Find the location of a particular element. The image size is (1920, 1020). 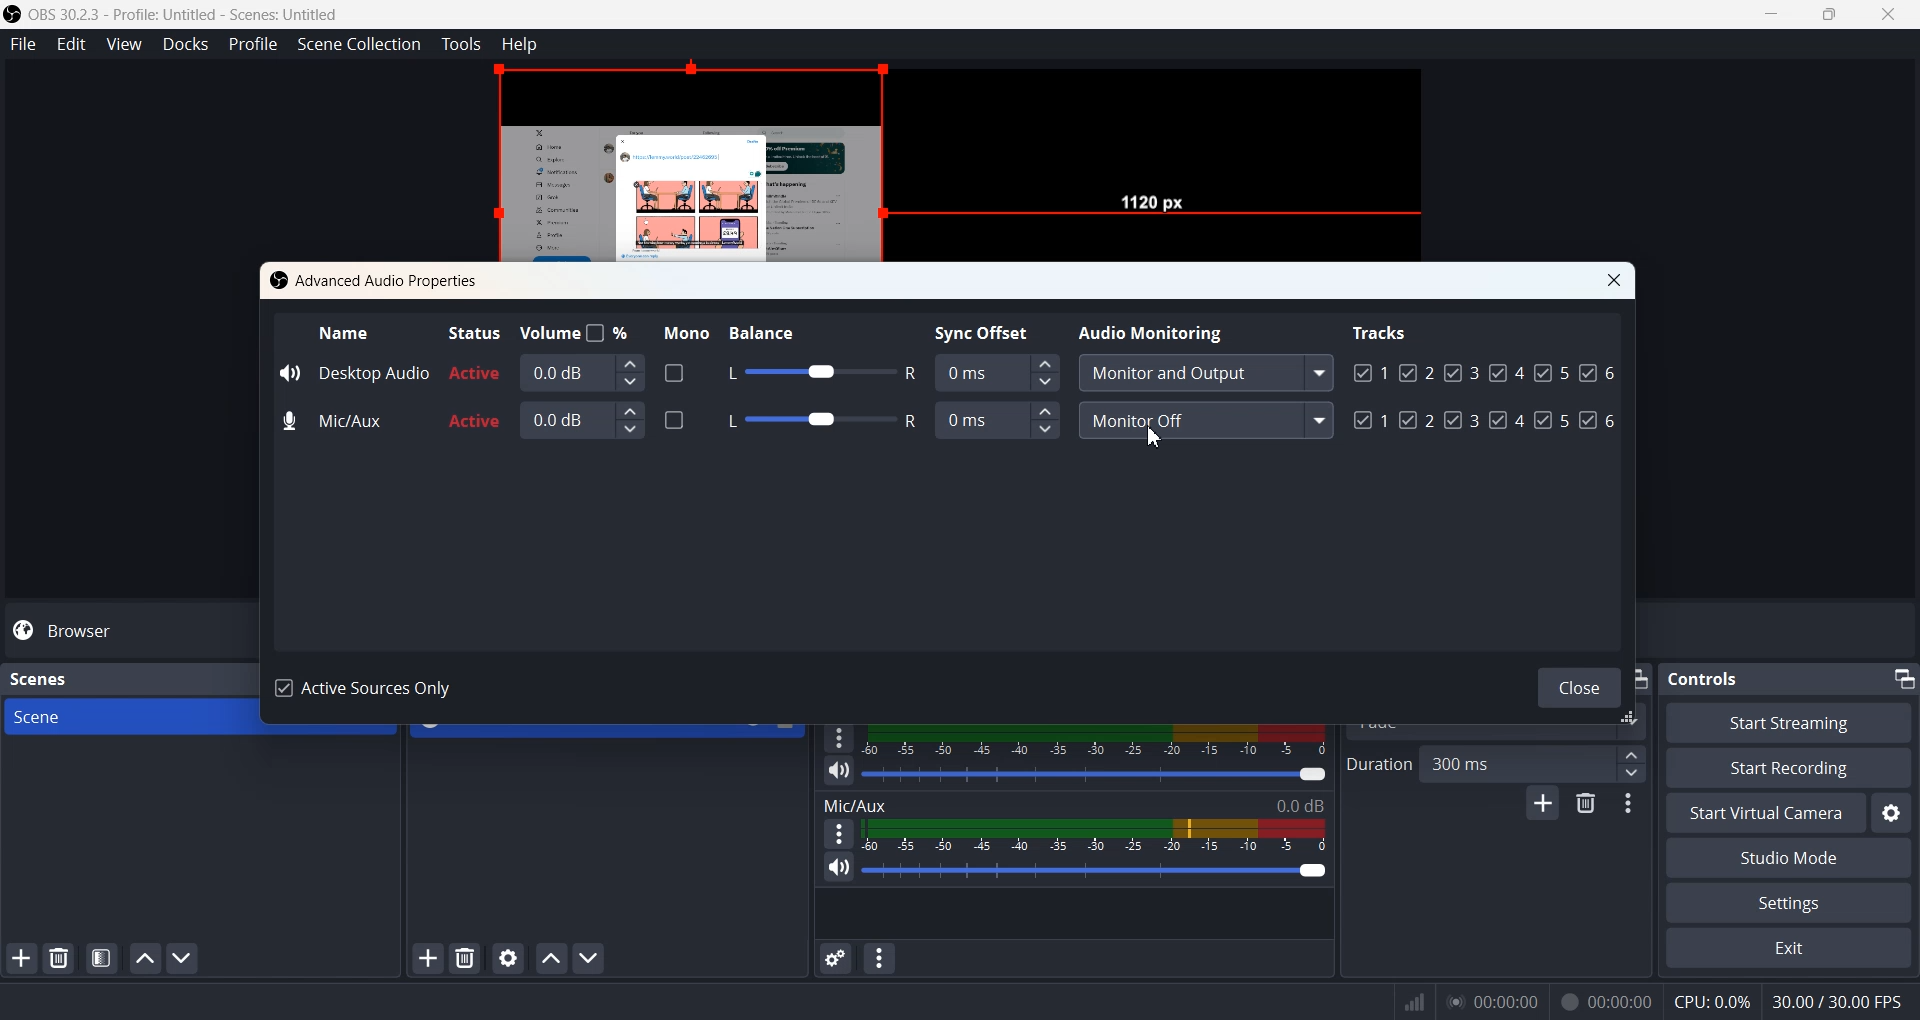

Open scene filter is located at coordinates (101, 960).